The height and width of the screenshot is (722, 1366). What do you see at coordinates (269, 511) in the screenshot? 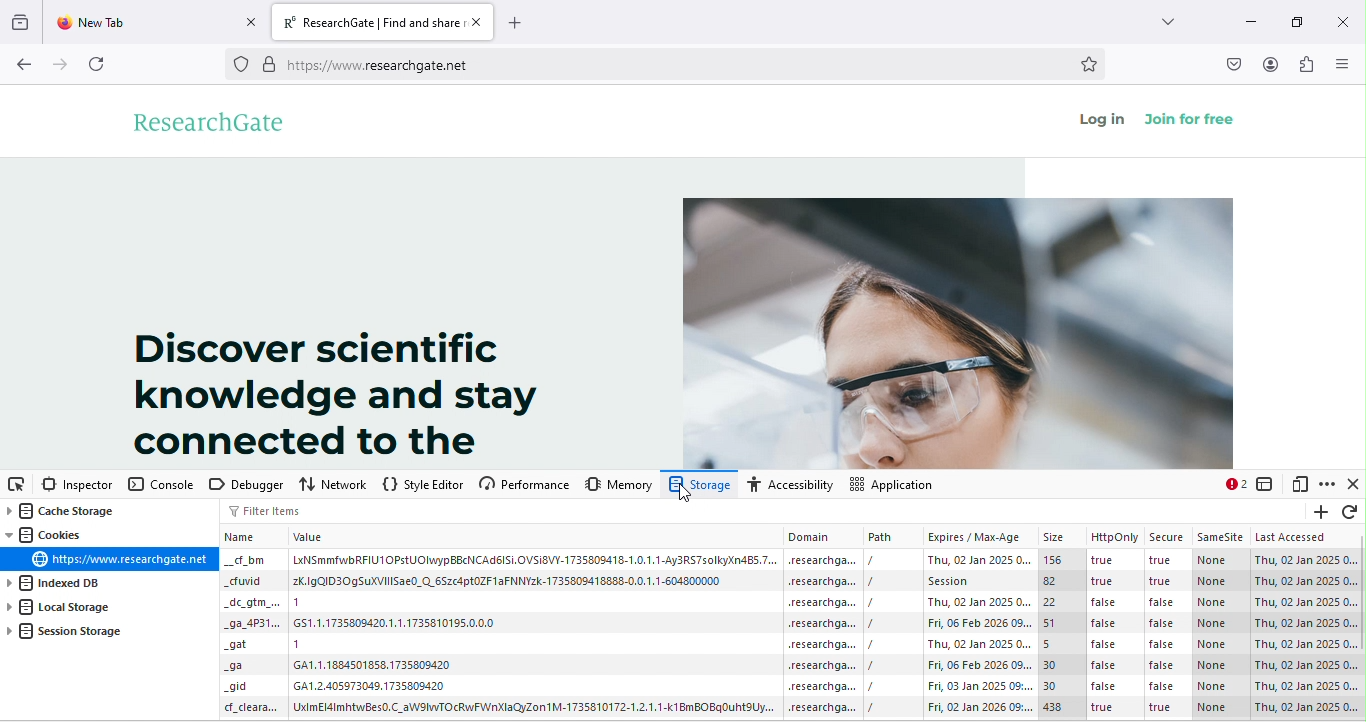
I see `filter items` at bounding box center [269, 511].